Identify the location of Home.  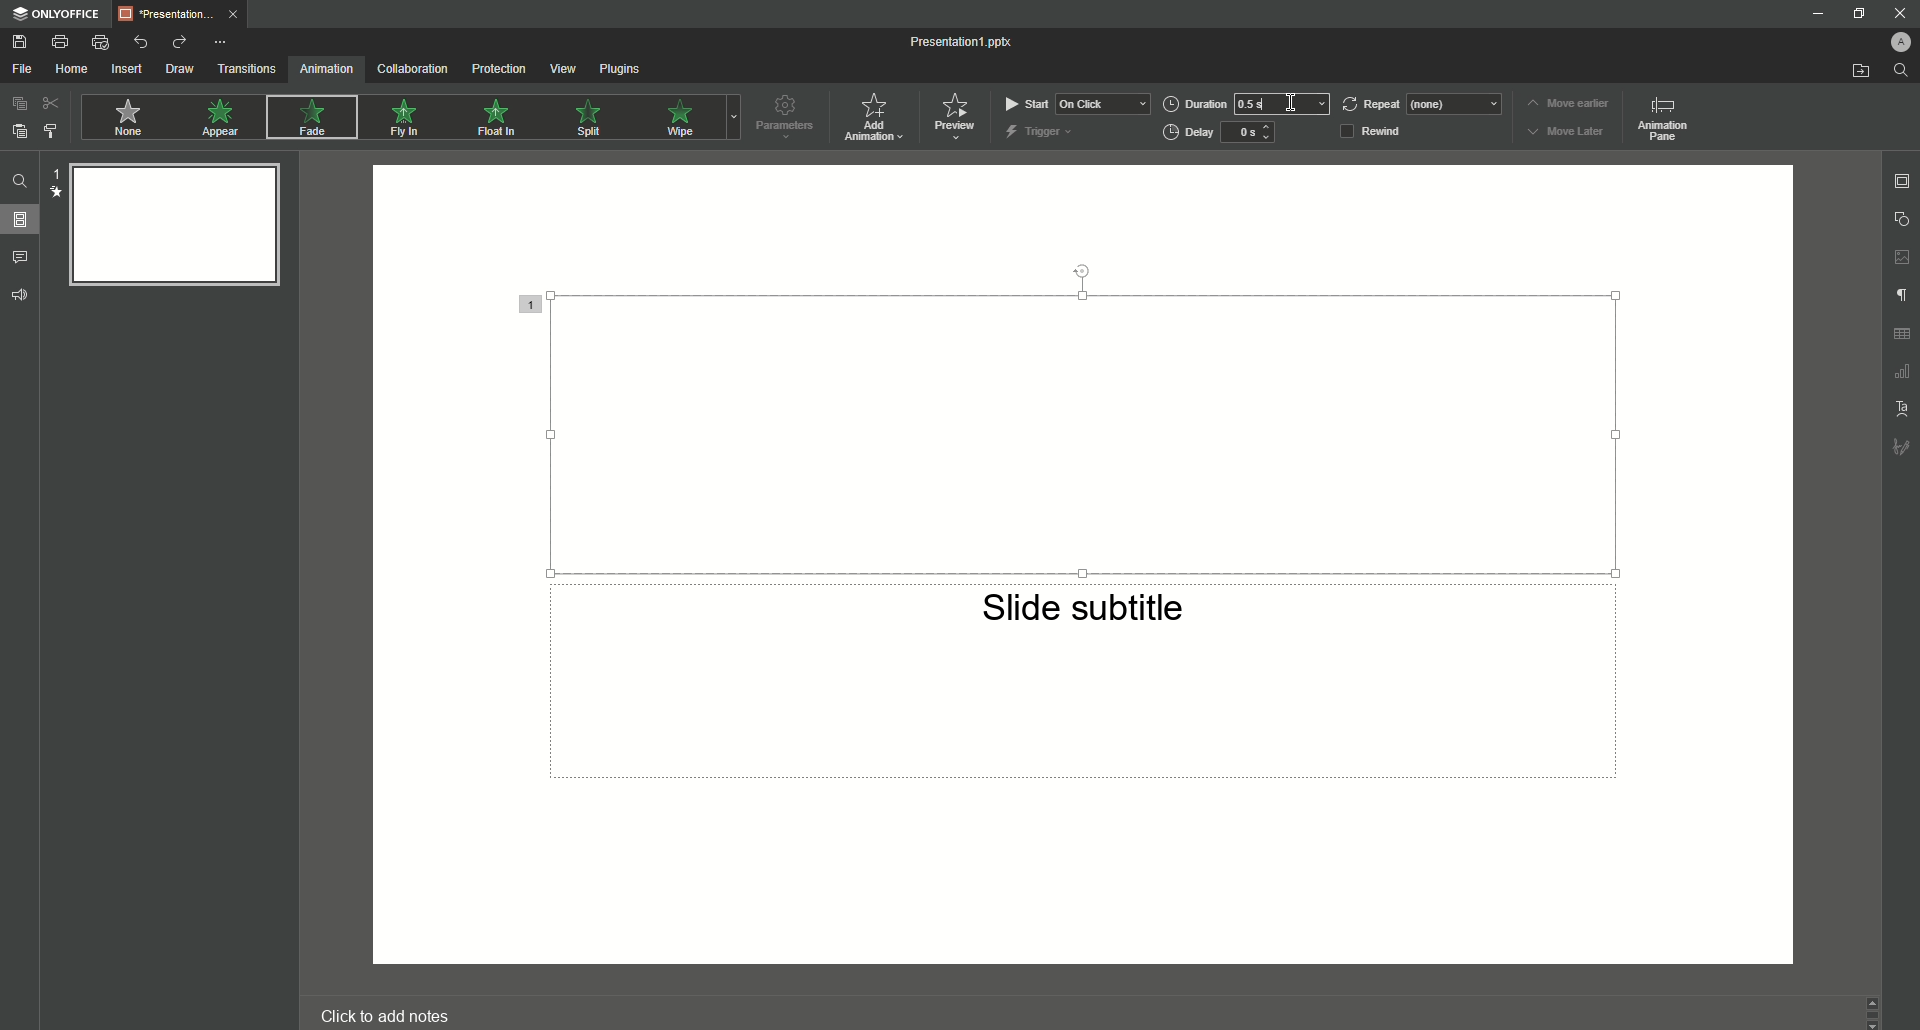
(72, 70).